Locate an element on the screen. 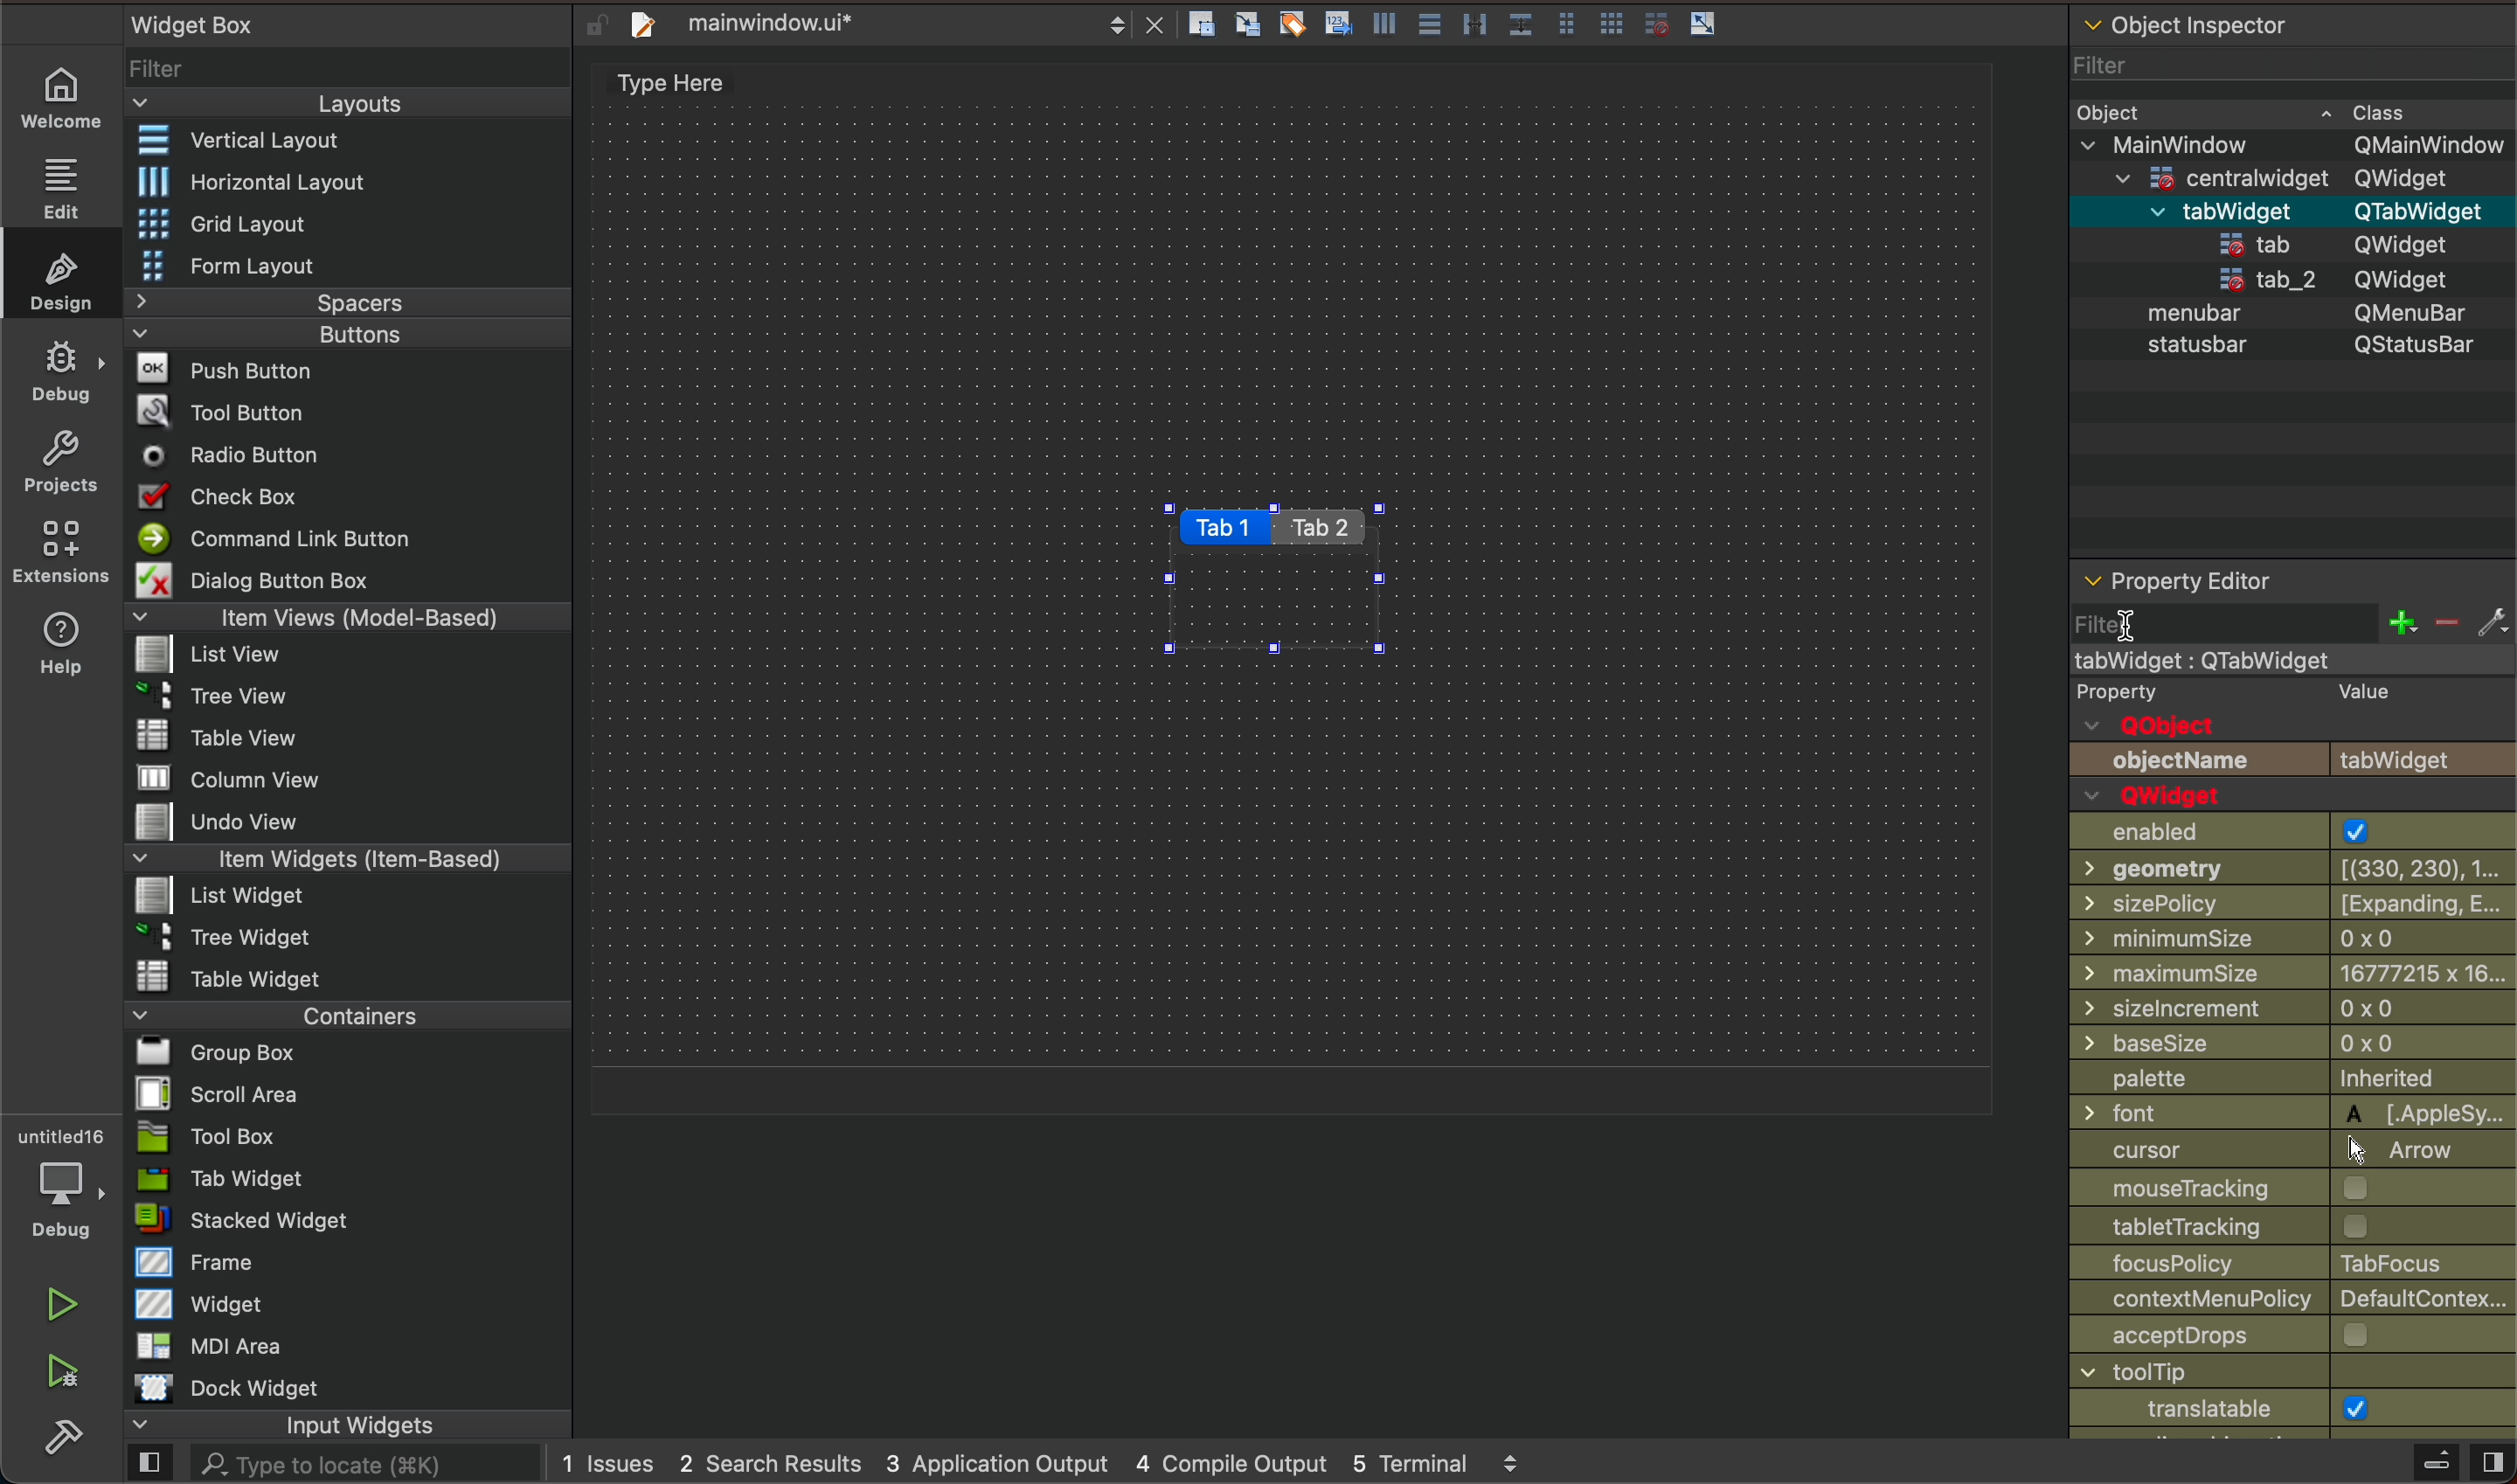  focus is located at coordinates (2296, 1265).